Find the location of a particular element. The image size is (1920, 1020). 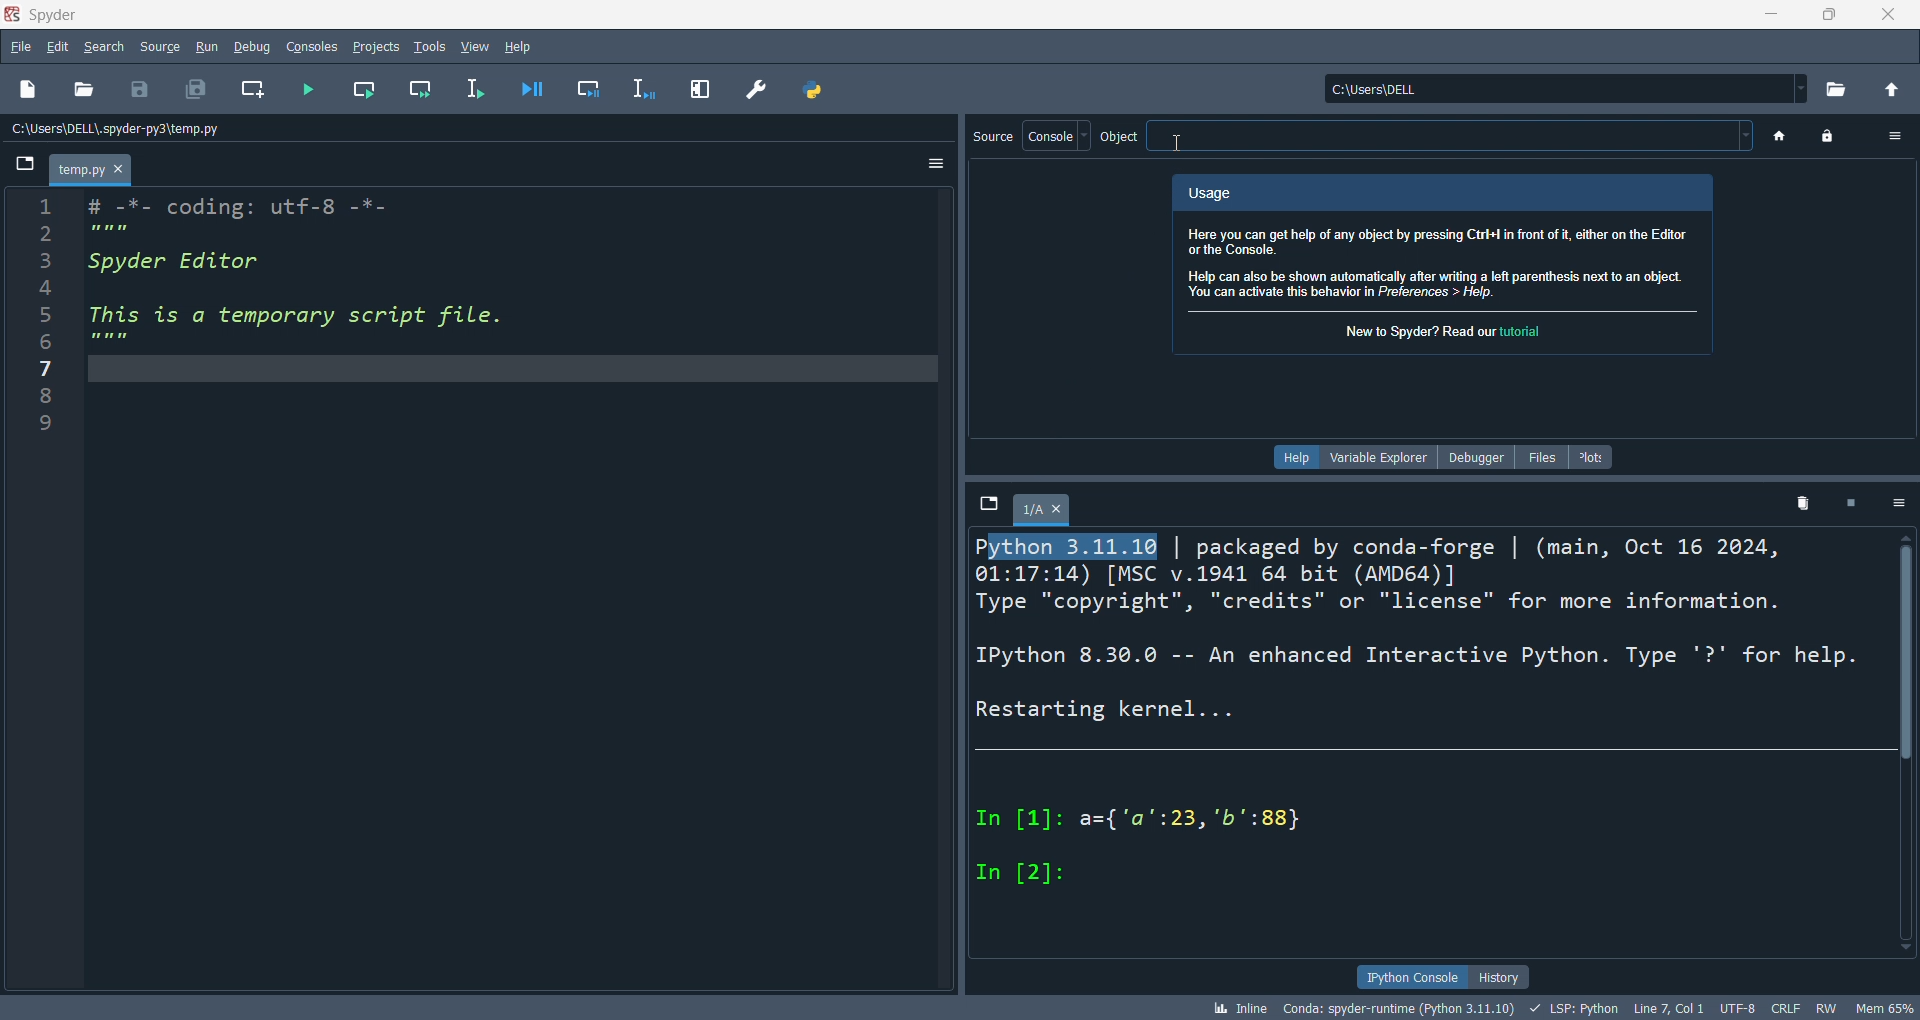

help is located at coordinates (1292, 457).